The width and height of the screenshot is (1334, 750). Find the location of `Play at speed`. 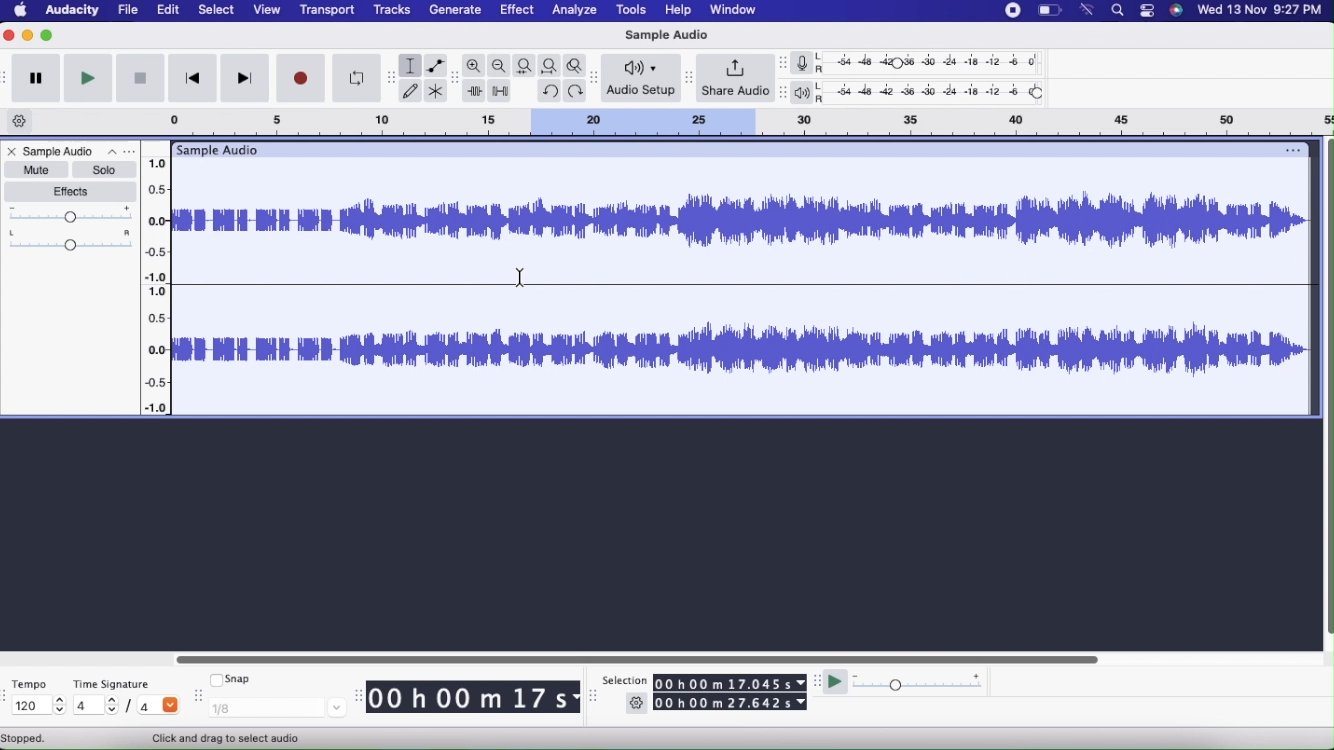

Play at speed is located at coordinates (837, 685).